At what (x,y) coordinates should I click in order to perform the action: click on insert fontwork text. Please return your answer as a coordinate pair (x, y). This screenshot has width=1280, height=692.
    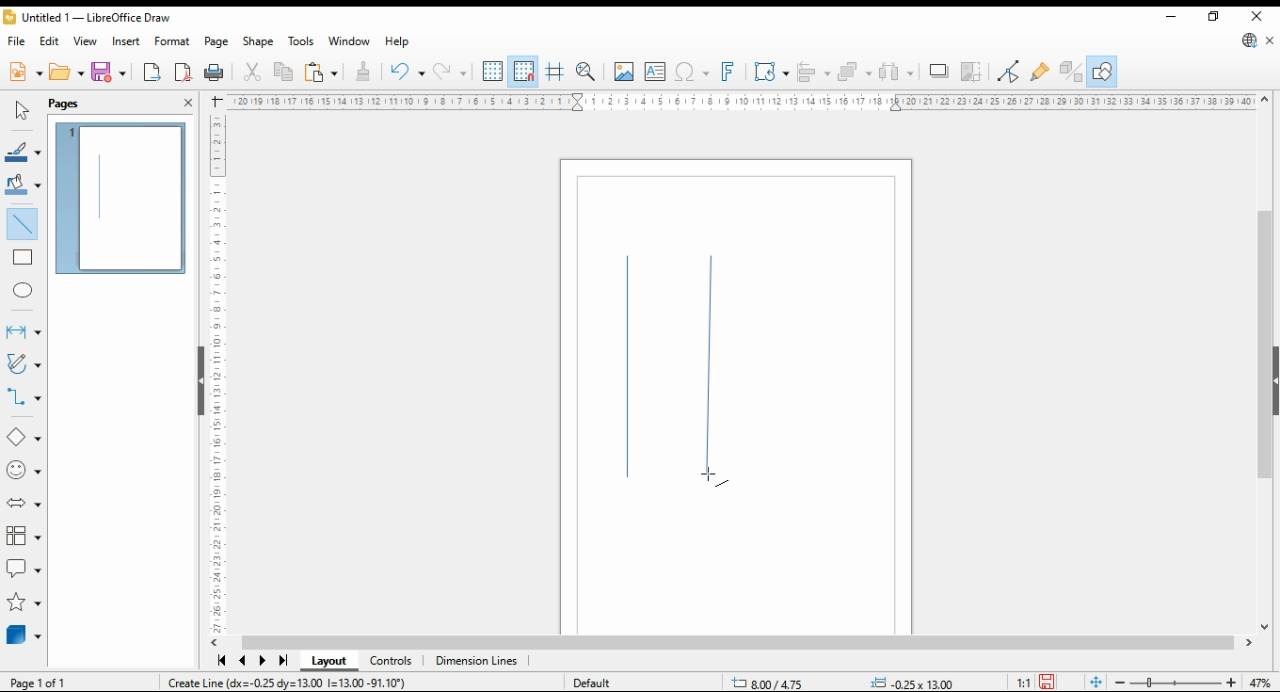
    Looking at the image, I should click on (728, 72).